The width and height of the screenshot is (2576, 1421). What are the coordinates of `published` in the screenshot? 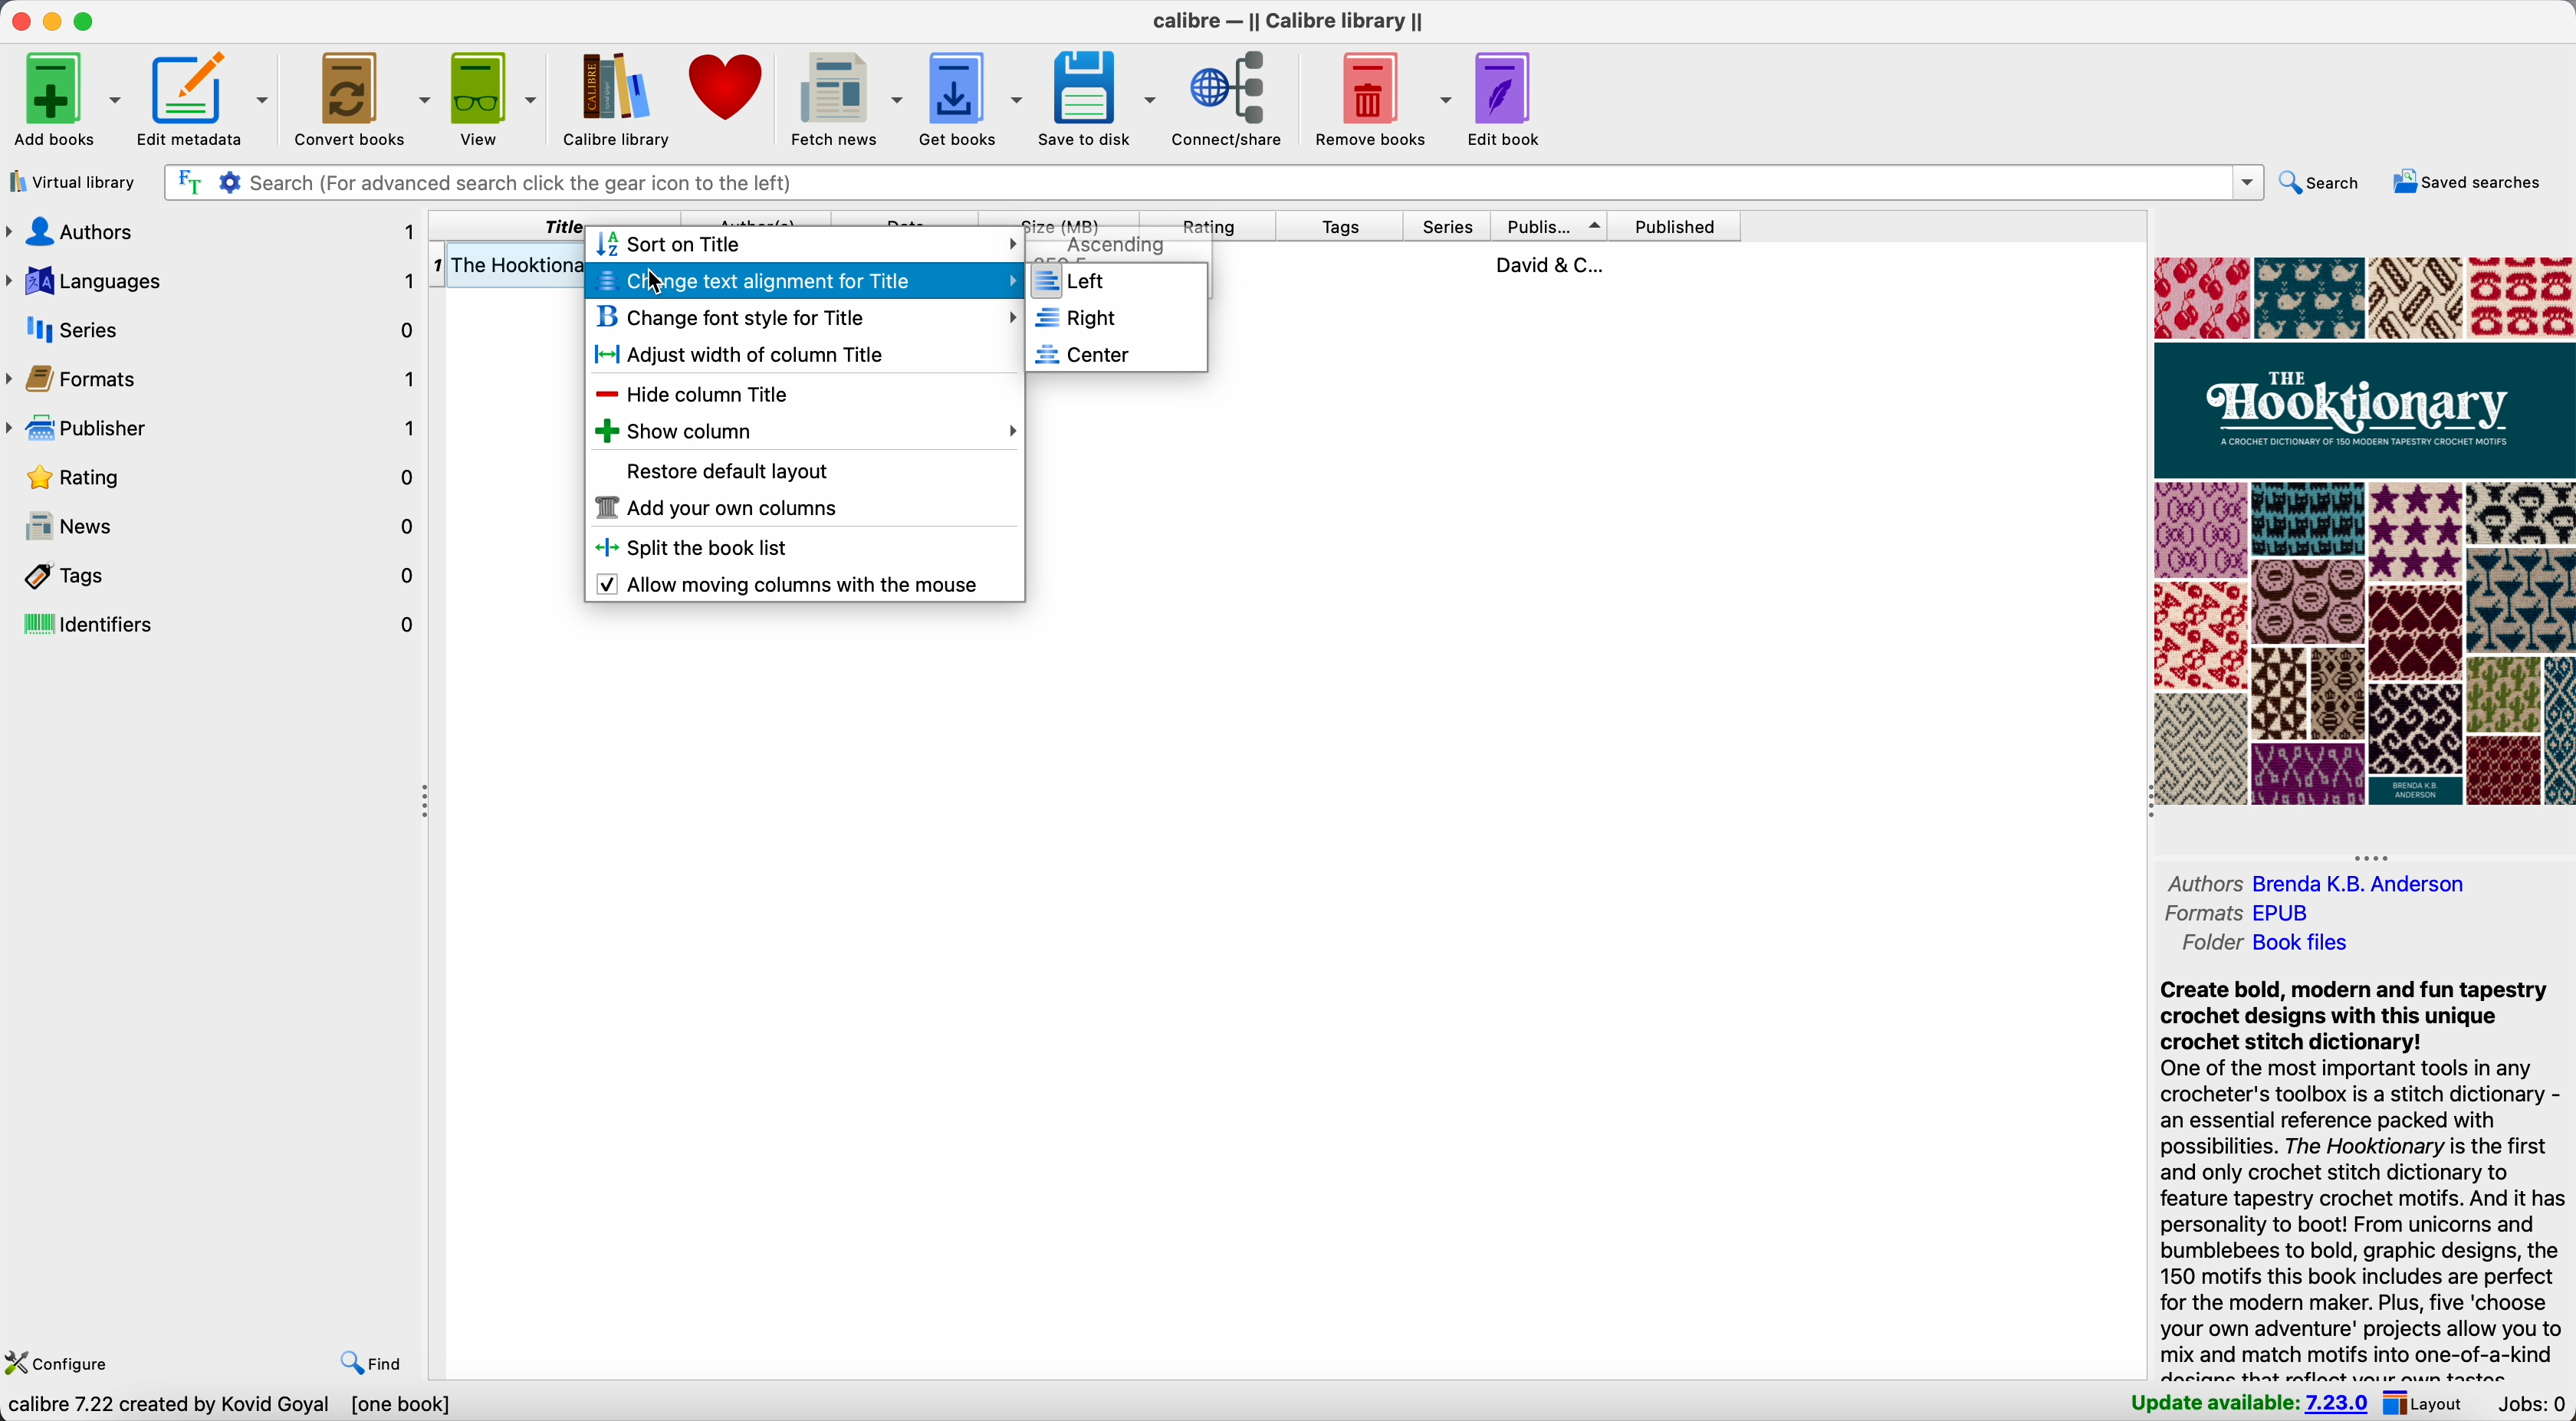 It's located at (1675, 225).